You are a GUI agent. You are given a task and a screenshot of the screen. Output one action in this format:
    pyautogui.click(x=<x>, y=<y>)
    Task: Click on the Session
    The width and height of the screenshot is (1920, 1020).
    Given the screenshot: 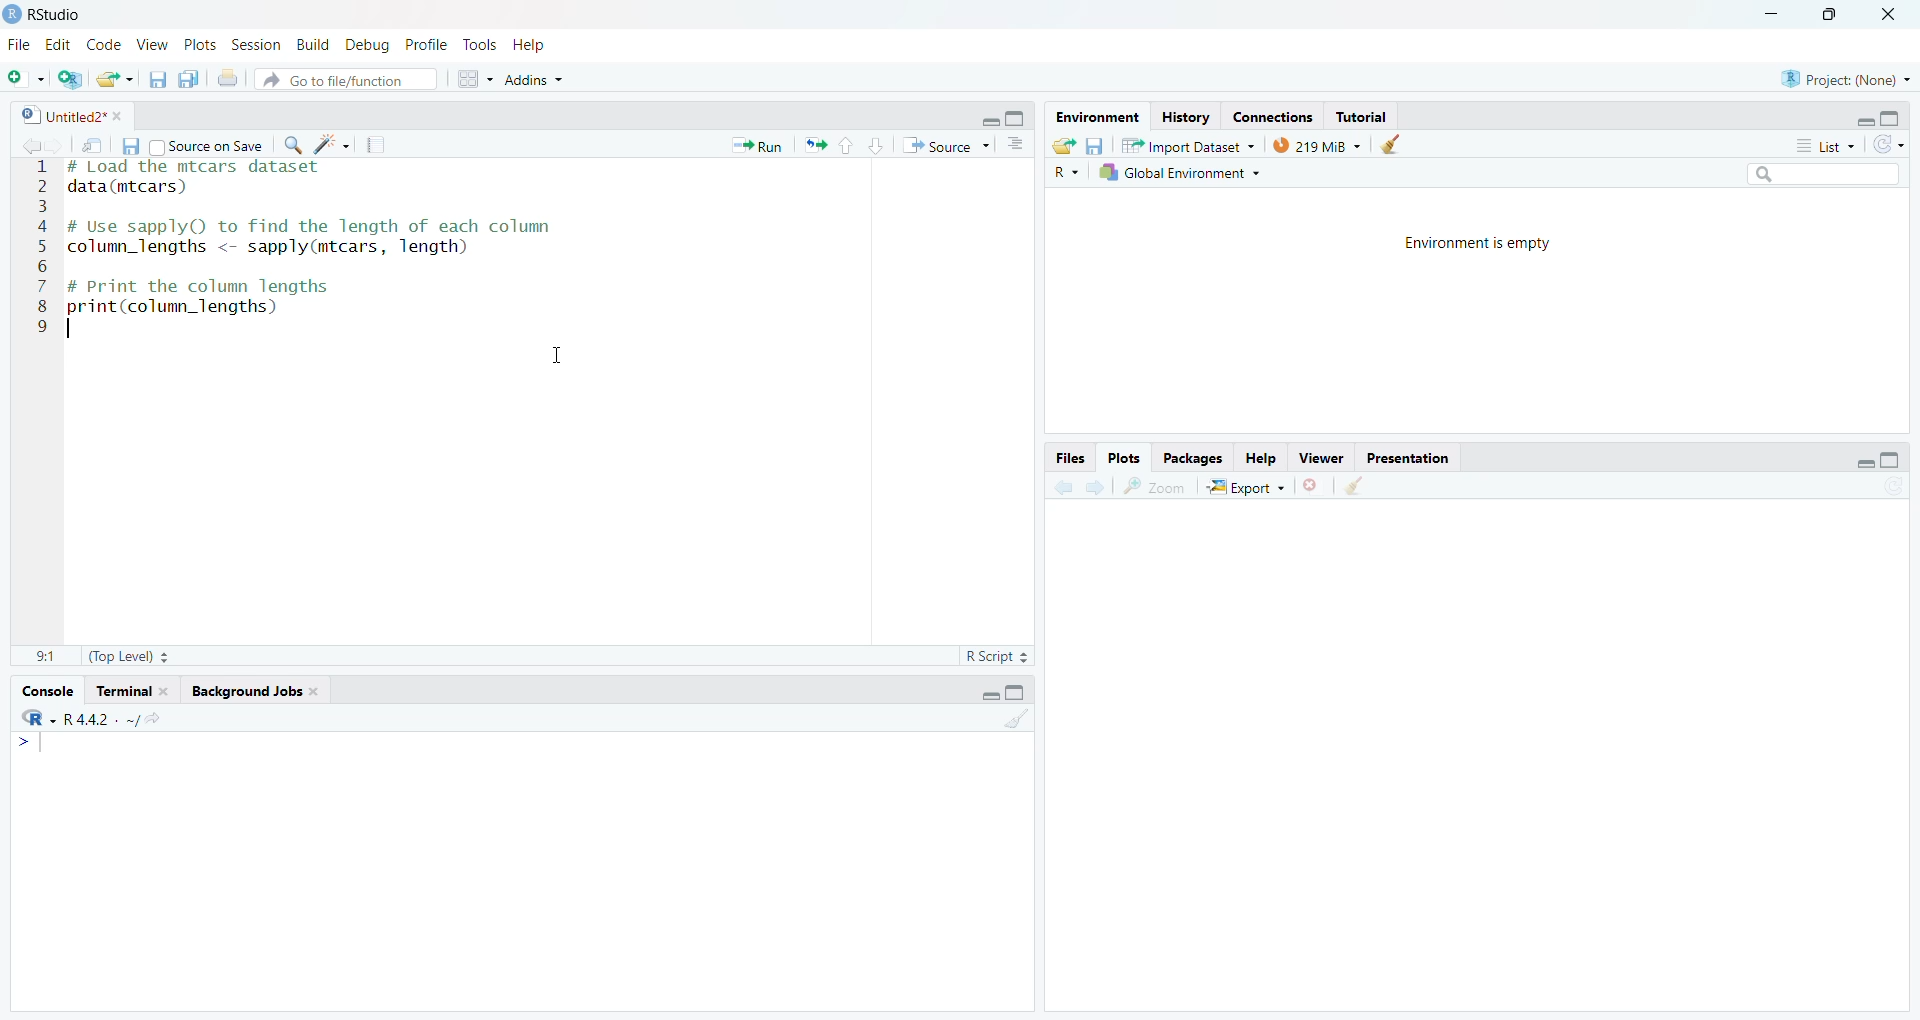 What is the action you would take?
    pyautogui.click(x=257, y=44)
    